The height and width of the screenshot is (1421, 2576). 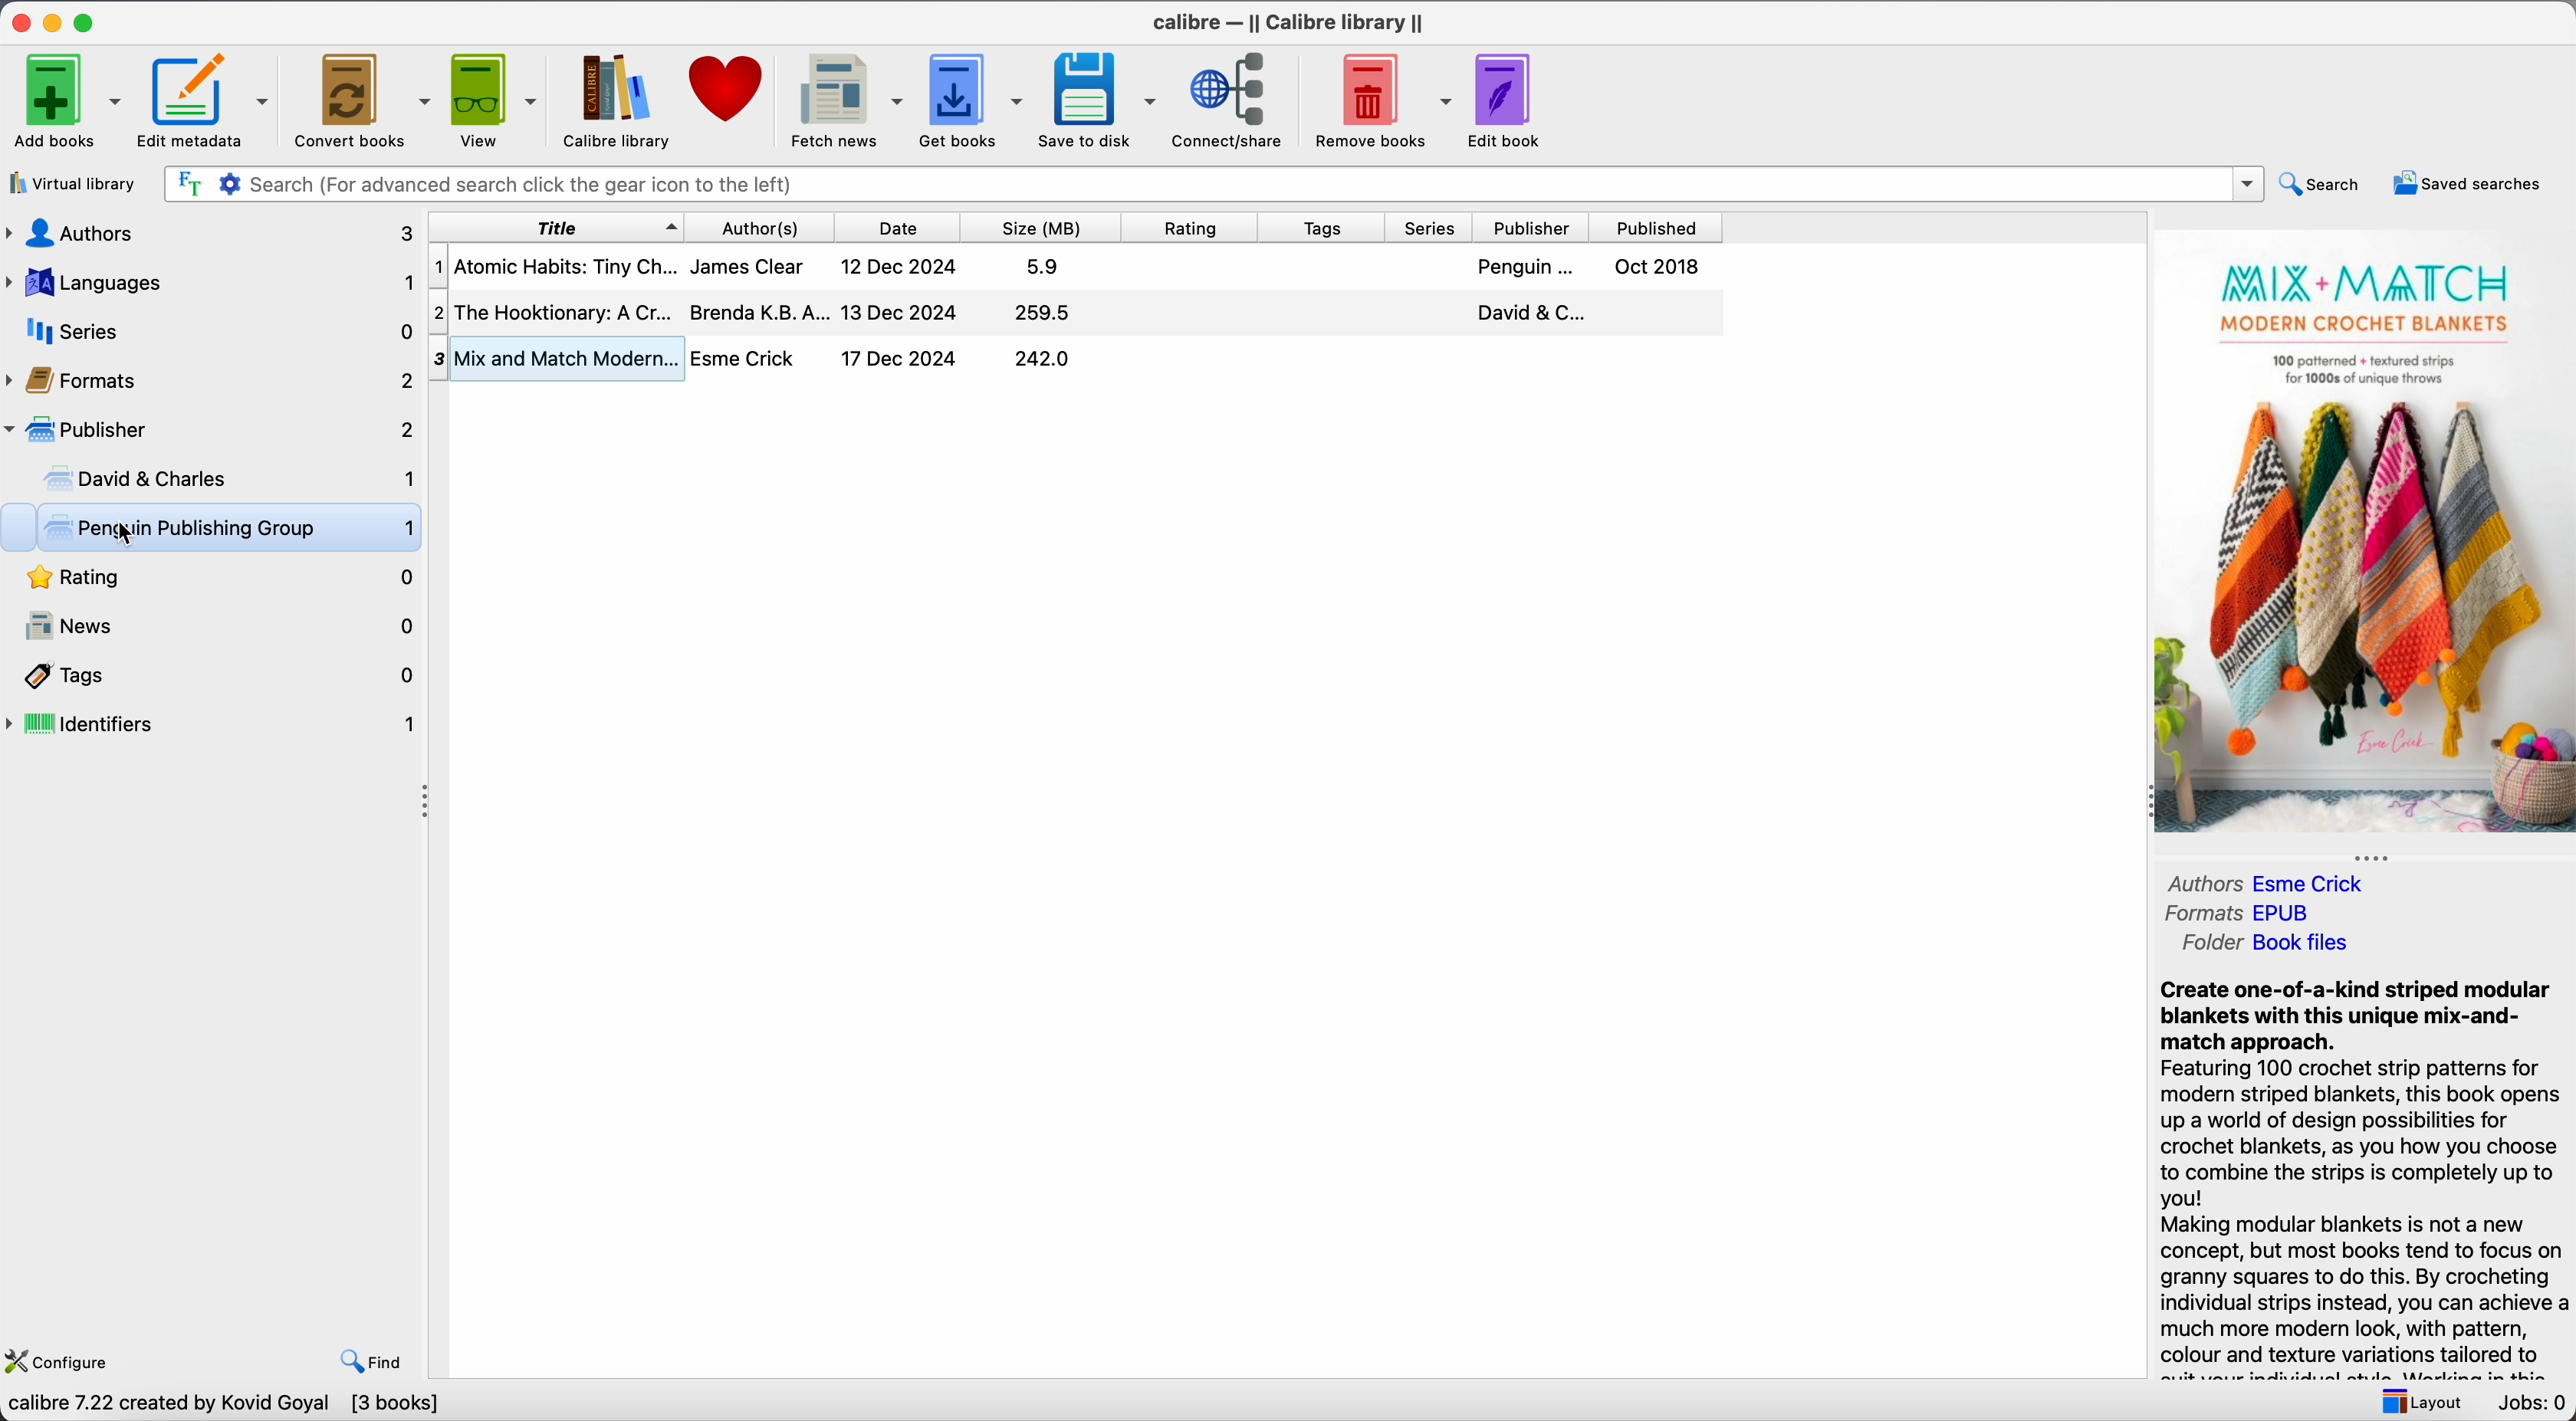 What do you see at coordinates (766, 359) in the screenshot?
I see `Mix and Match Modern...` at bounding box center [766, 359].